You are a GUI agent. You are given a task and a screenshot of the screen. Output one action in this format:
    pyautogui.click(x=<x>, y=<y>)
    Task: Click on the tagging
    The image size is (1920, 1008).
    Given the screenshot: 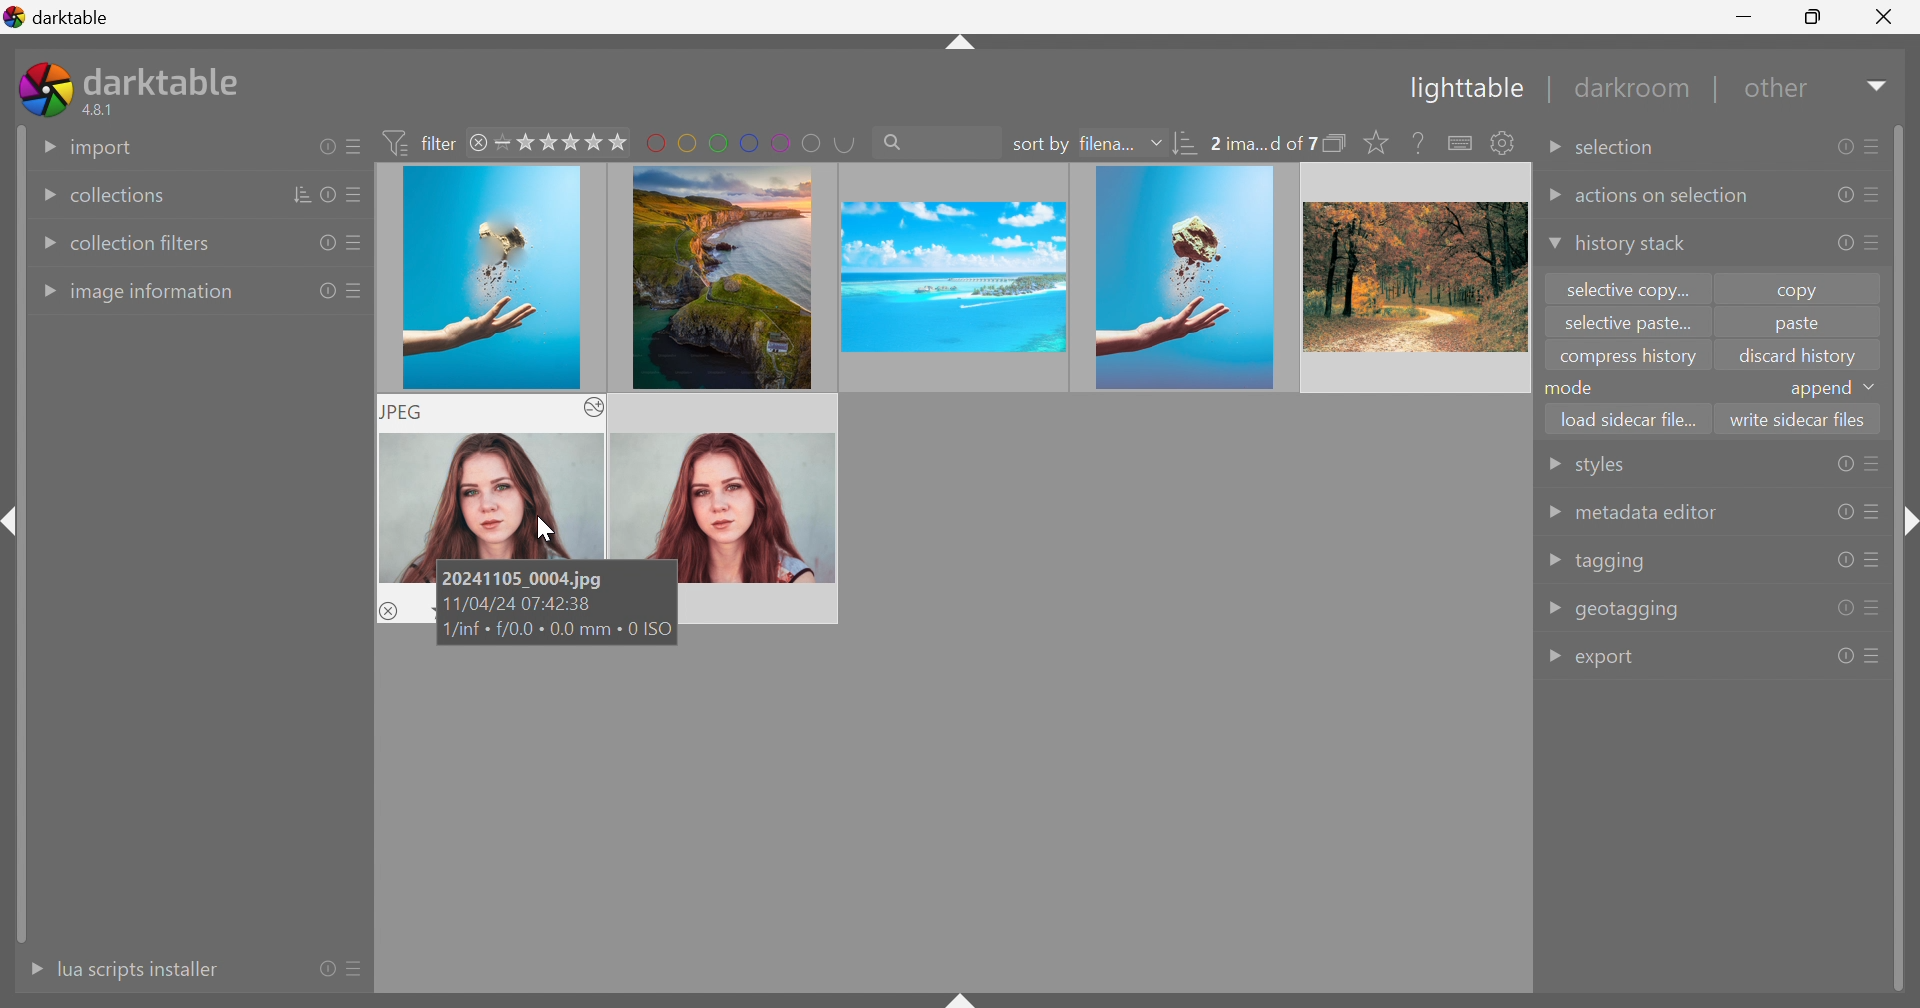 What is the action you would take?
    pyautogui.click(x=1612, y=563)
    